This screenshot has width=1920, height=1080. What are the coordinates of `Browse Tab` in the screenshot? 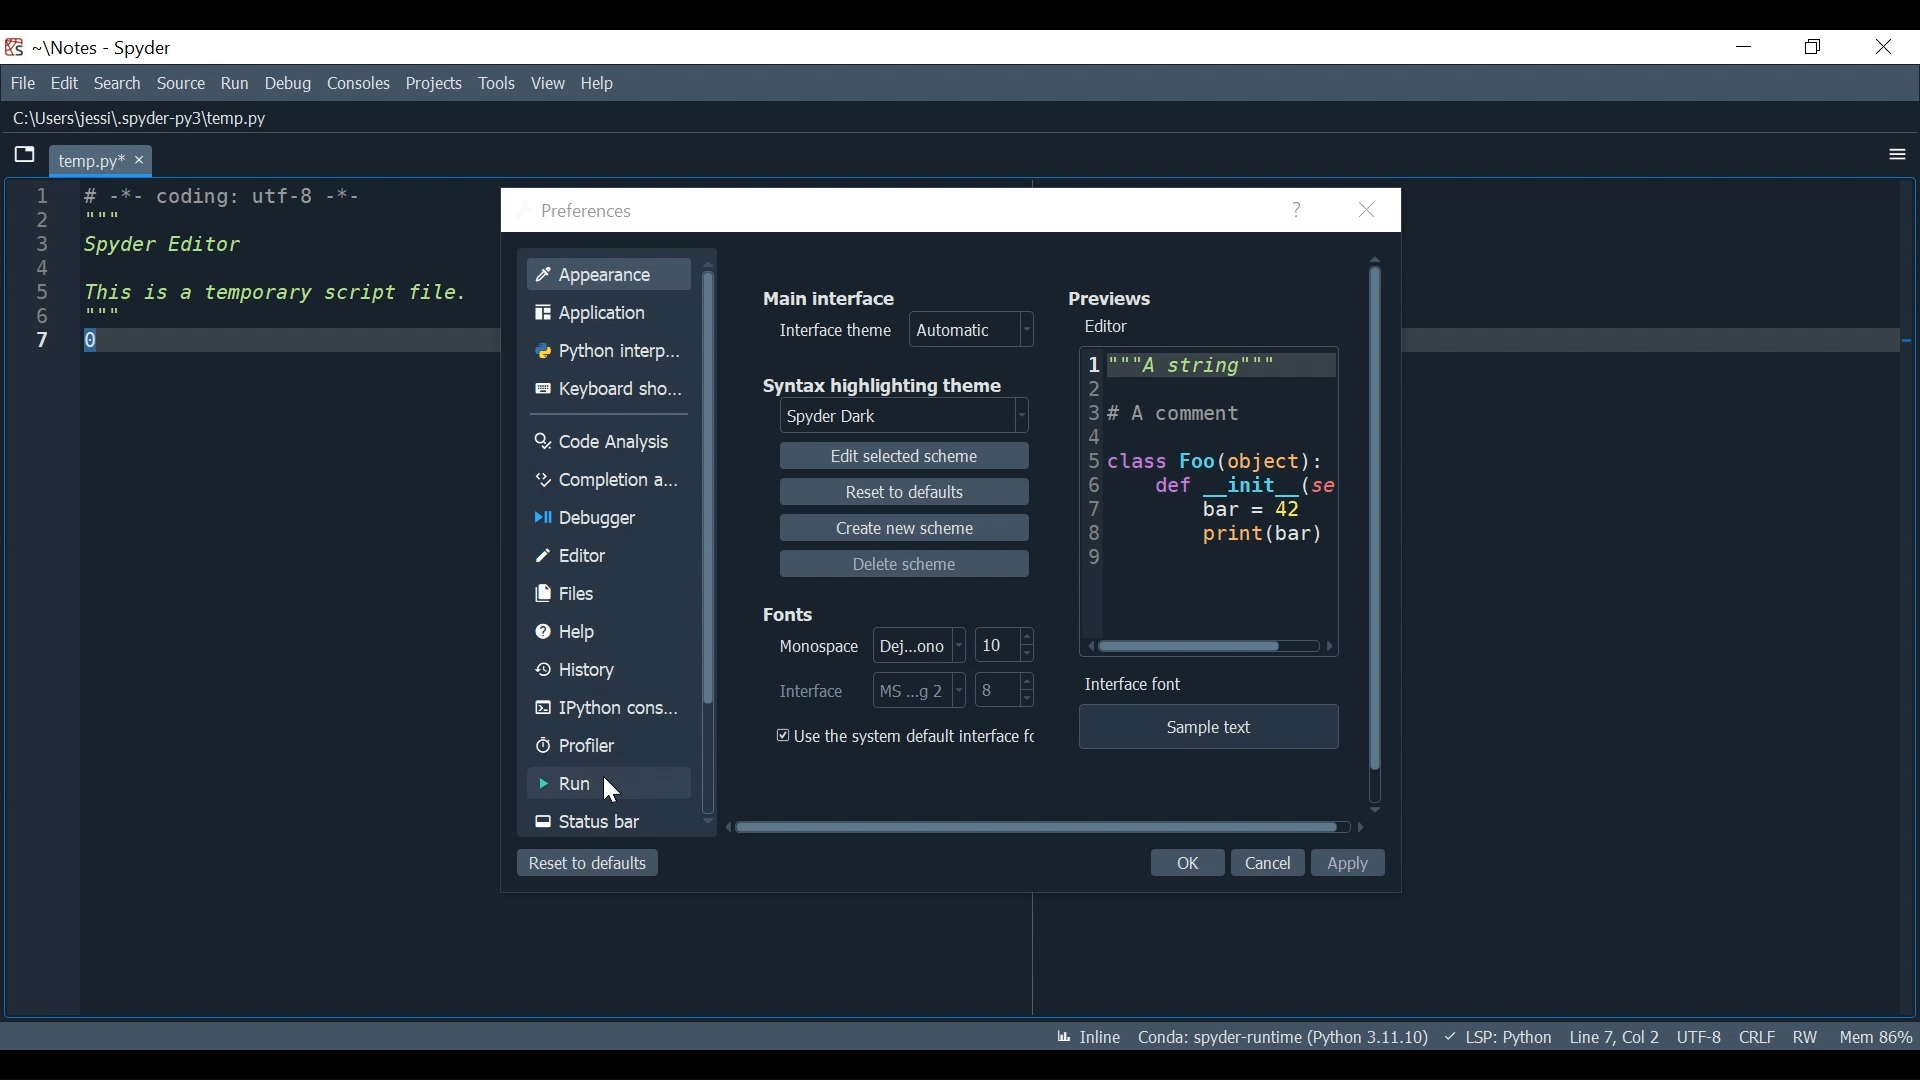 It's located at (22, 155).